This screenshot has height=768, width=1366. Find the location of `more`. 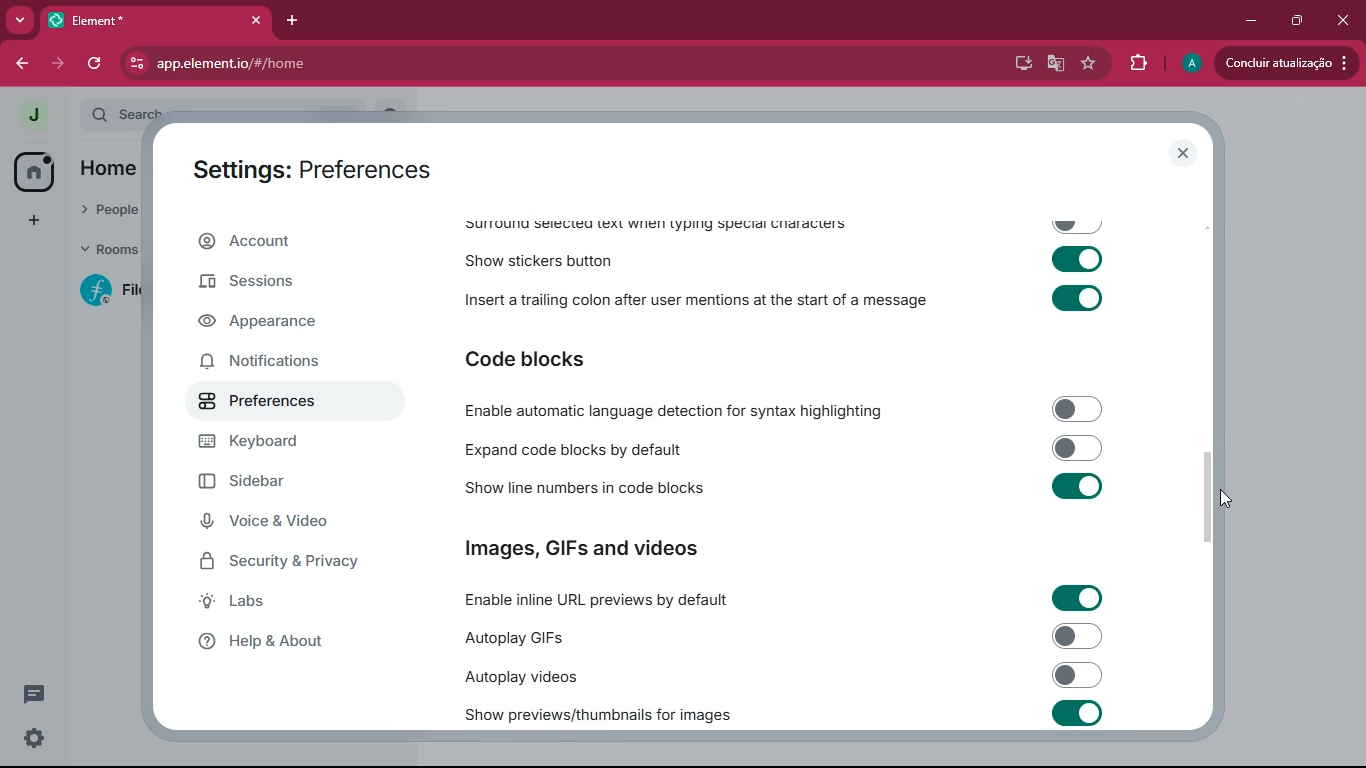

more is located at coordinates (19, 20).